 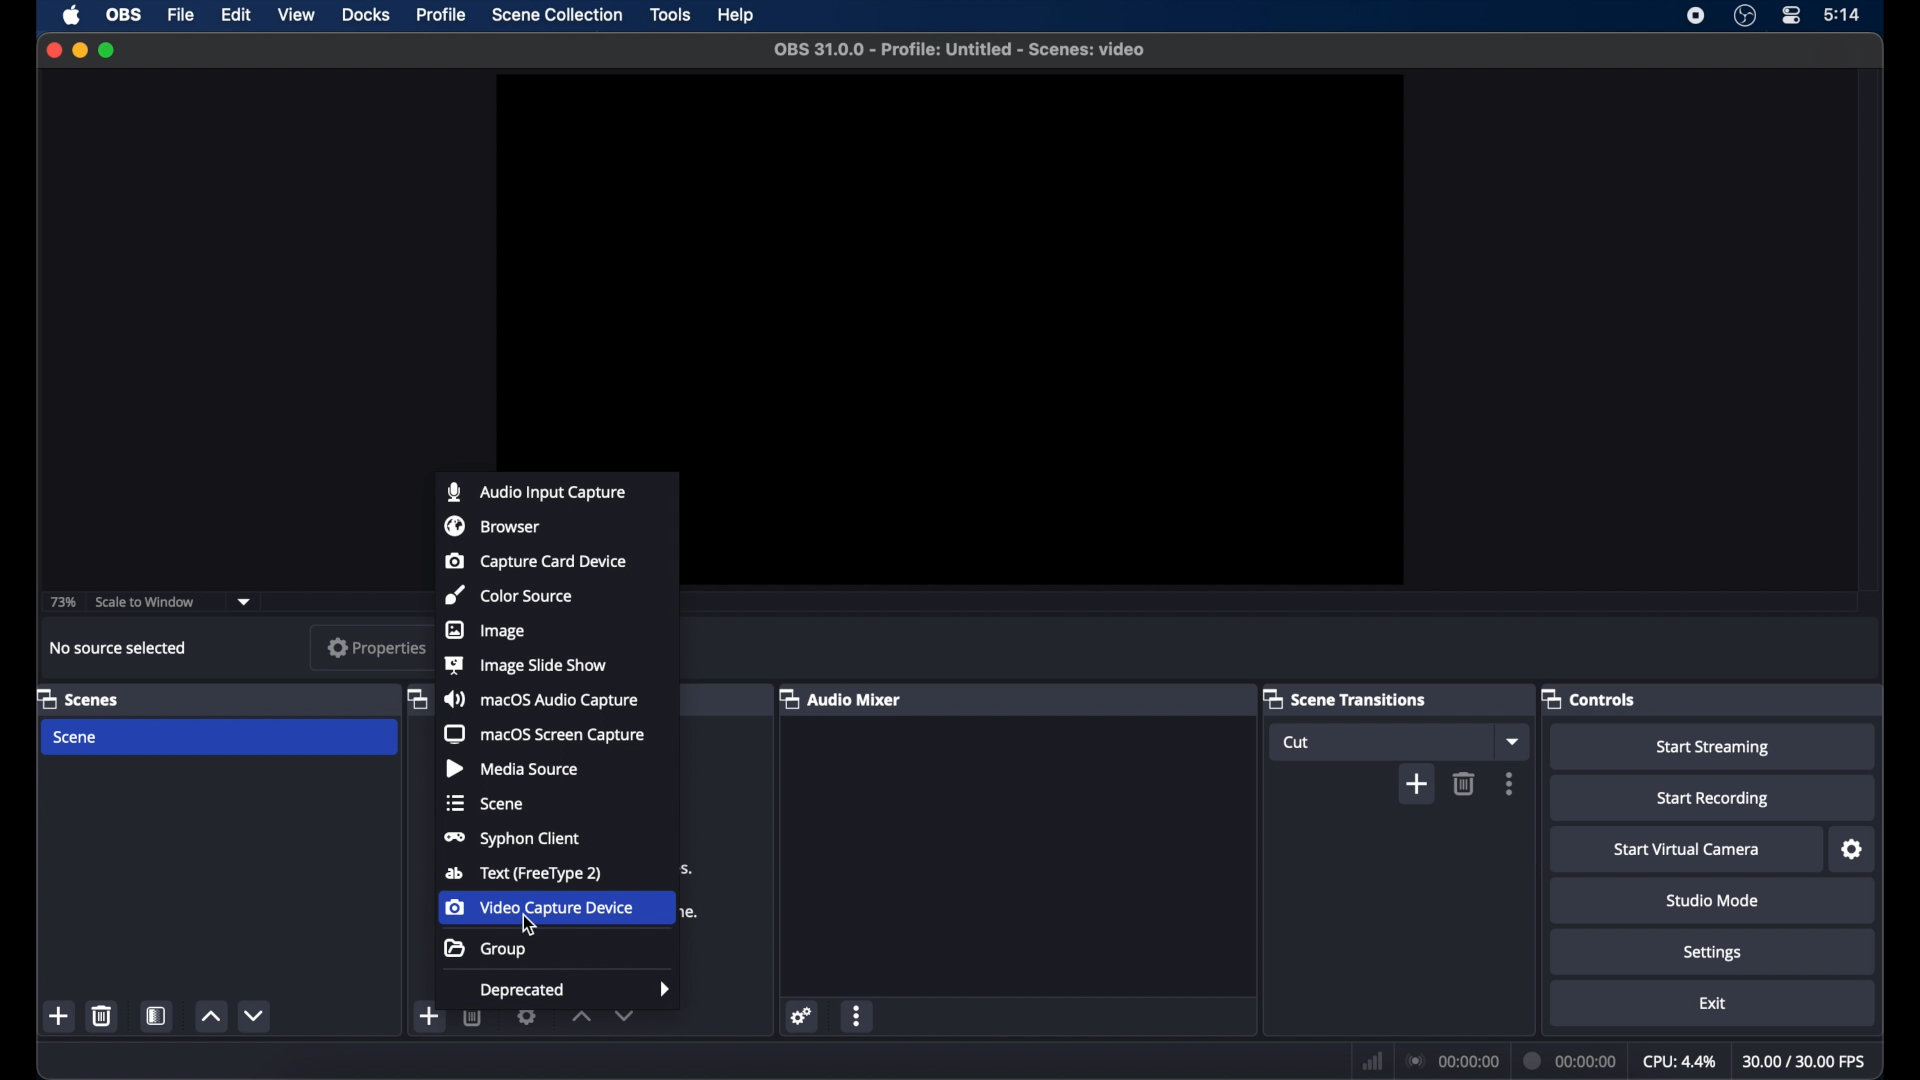 What do you see at coordinates (486, 951) in the screenshot?
I see `group` at bounding box center [486, 951].